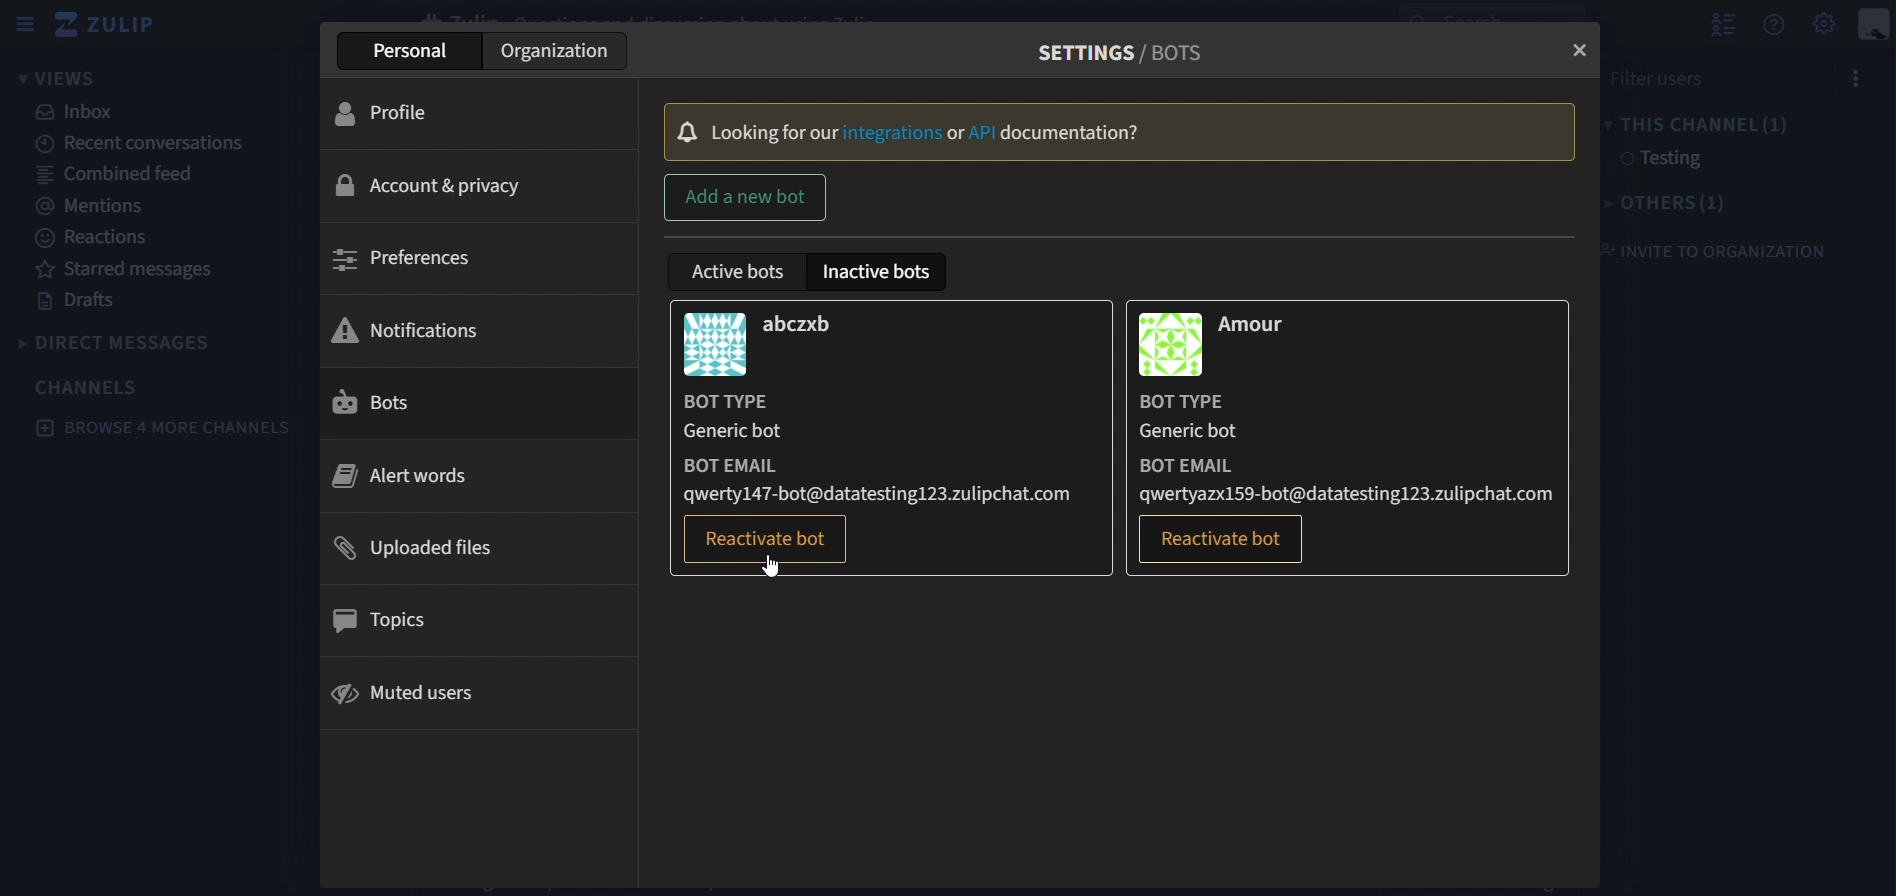 This screenshot has width=1896, height=896. What do you see at coordinates (957, 134) in the screenshot?
I see `or` at bounding box center [957, 134].